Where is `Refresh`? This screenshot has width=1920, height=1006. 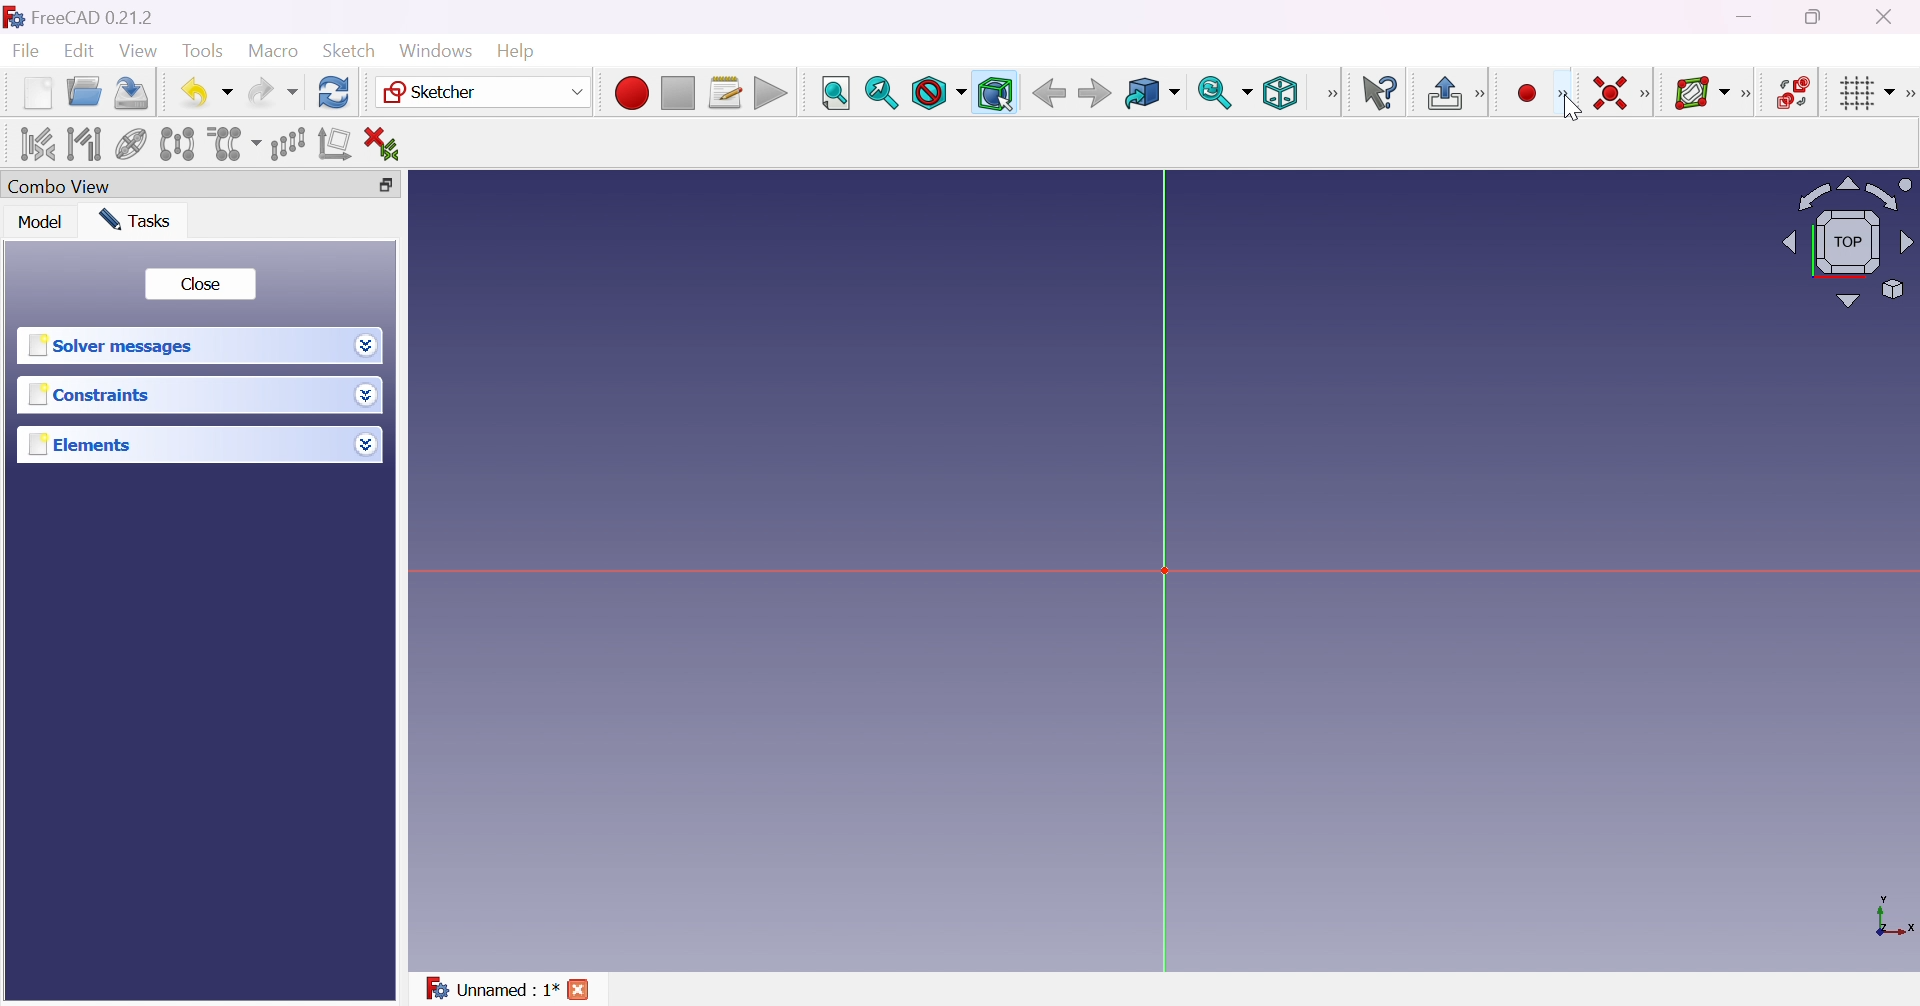 Refresh is located at coordinates (336, 93).